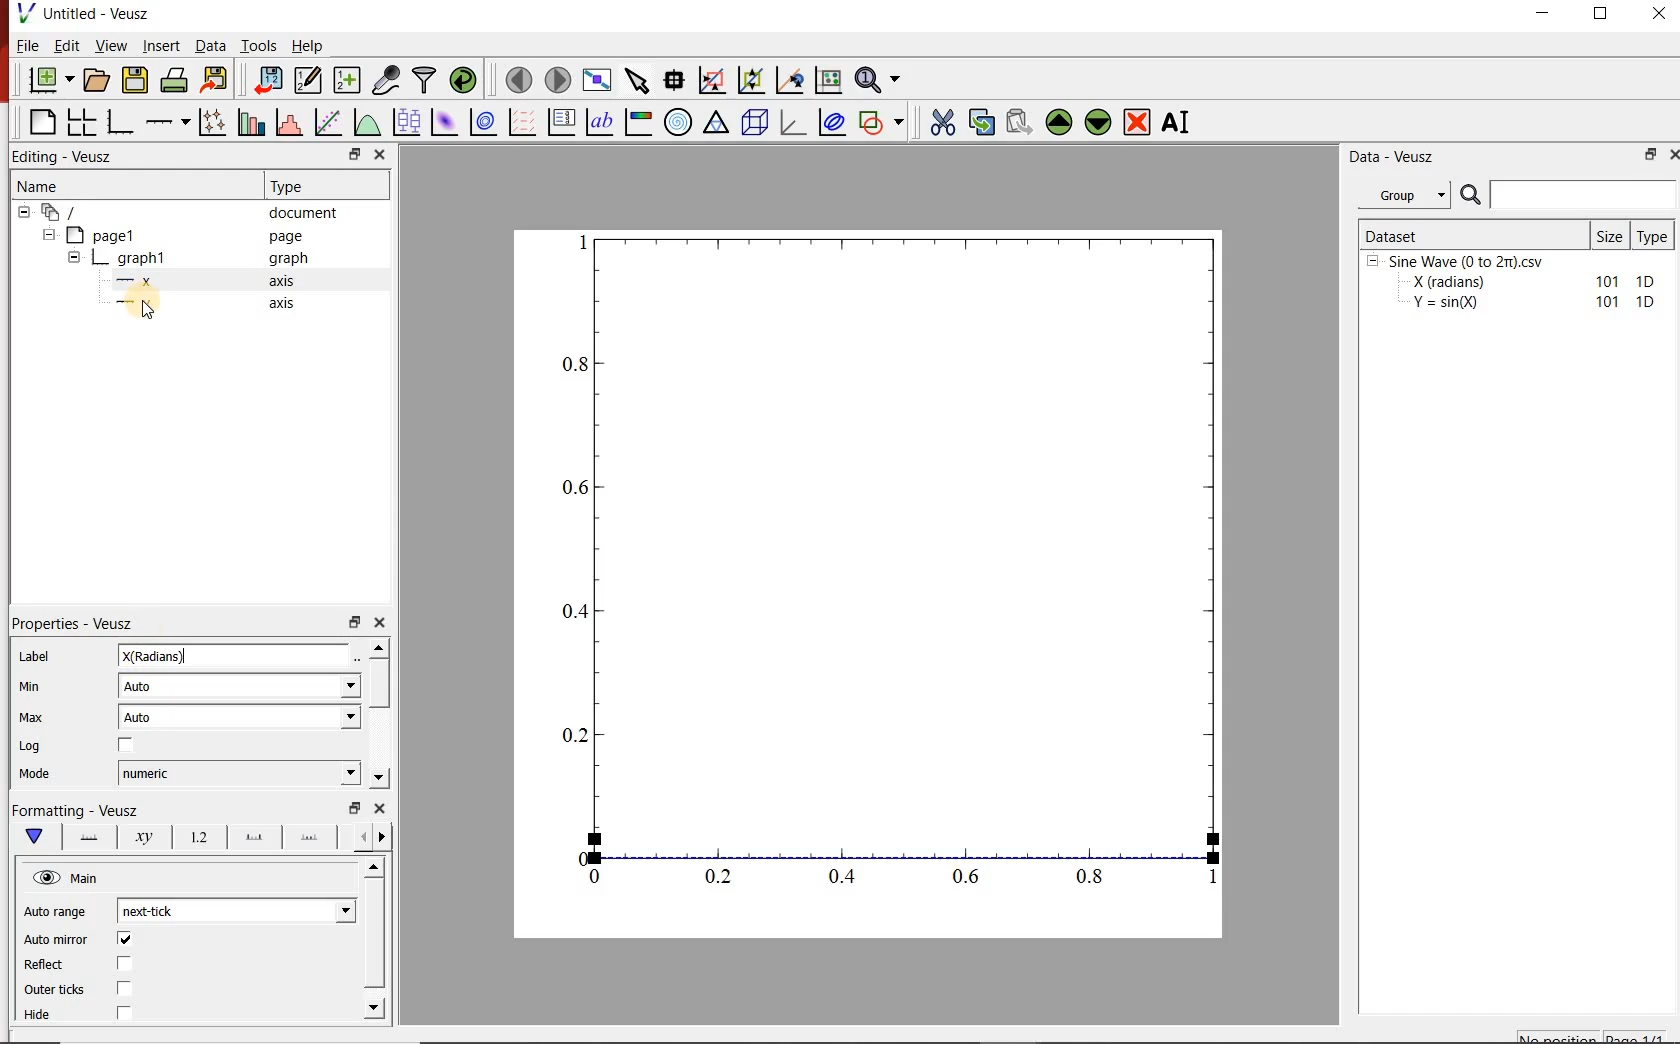 This screenshot has width=1680, height=1044. I want to click on Formatting - Veusz, so click(75, 808).